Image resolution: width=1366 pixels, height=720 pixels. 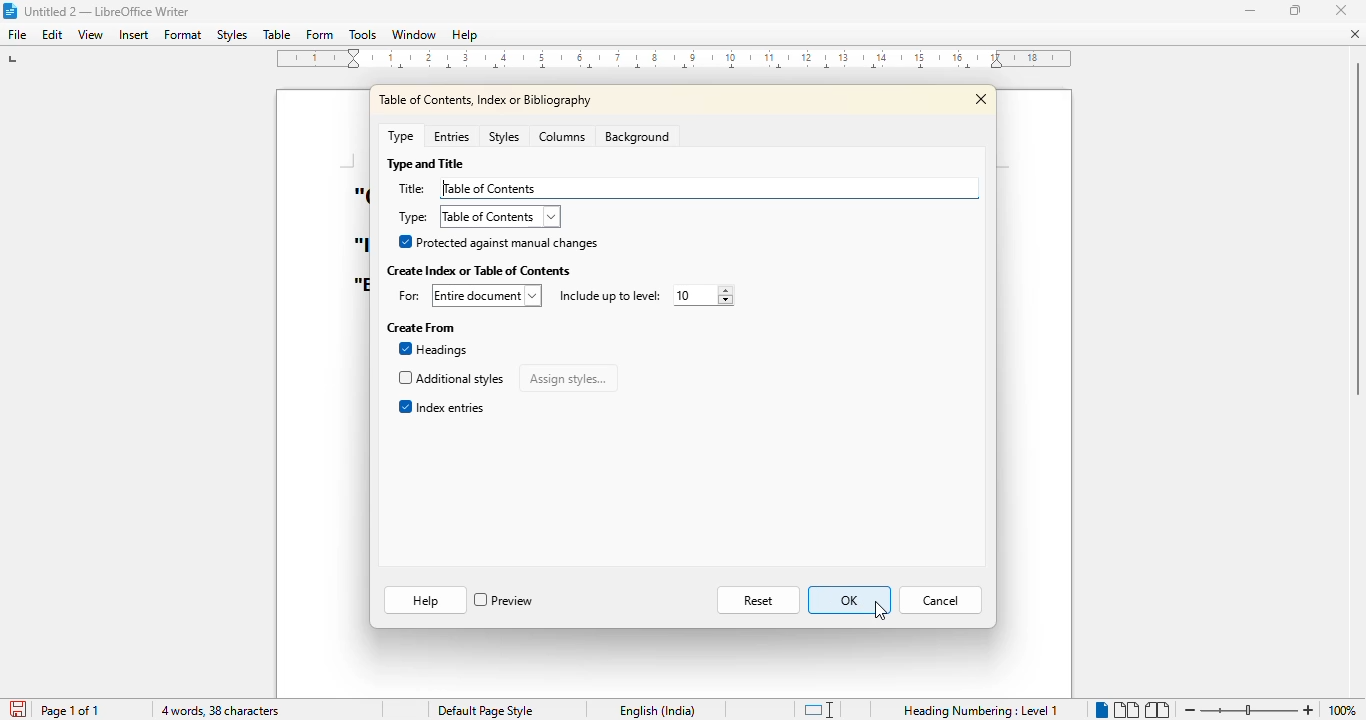 I want to click on form, so click(x=319, y=34).